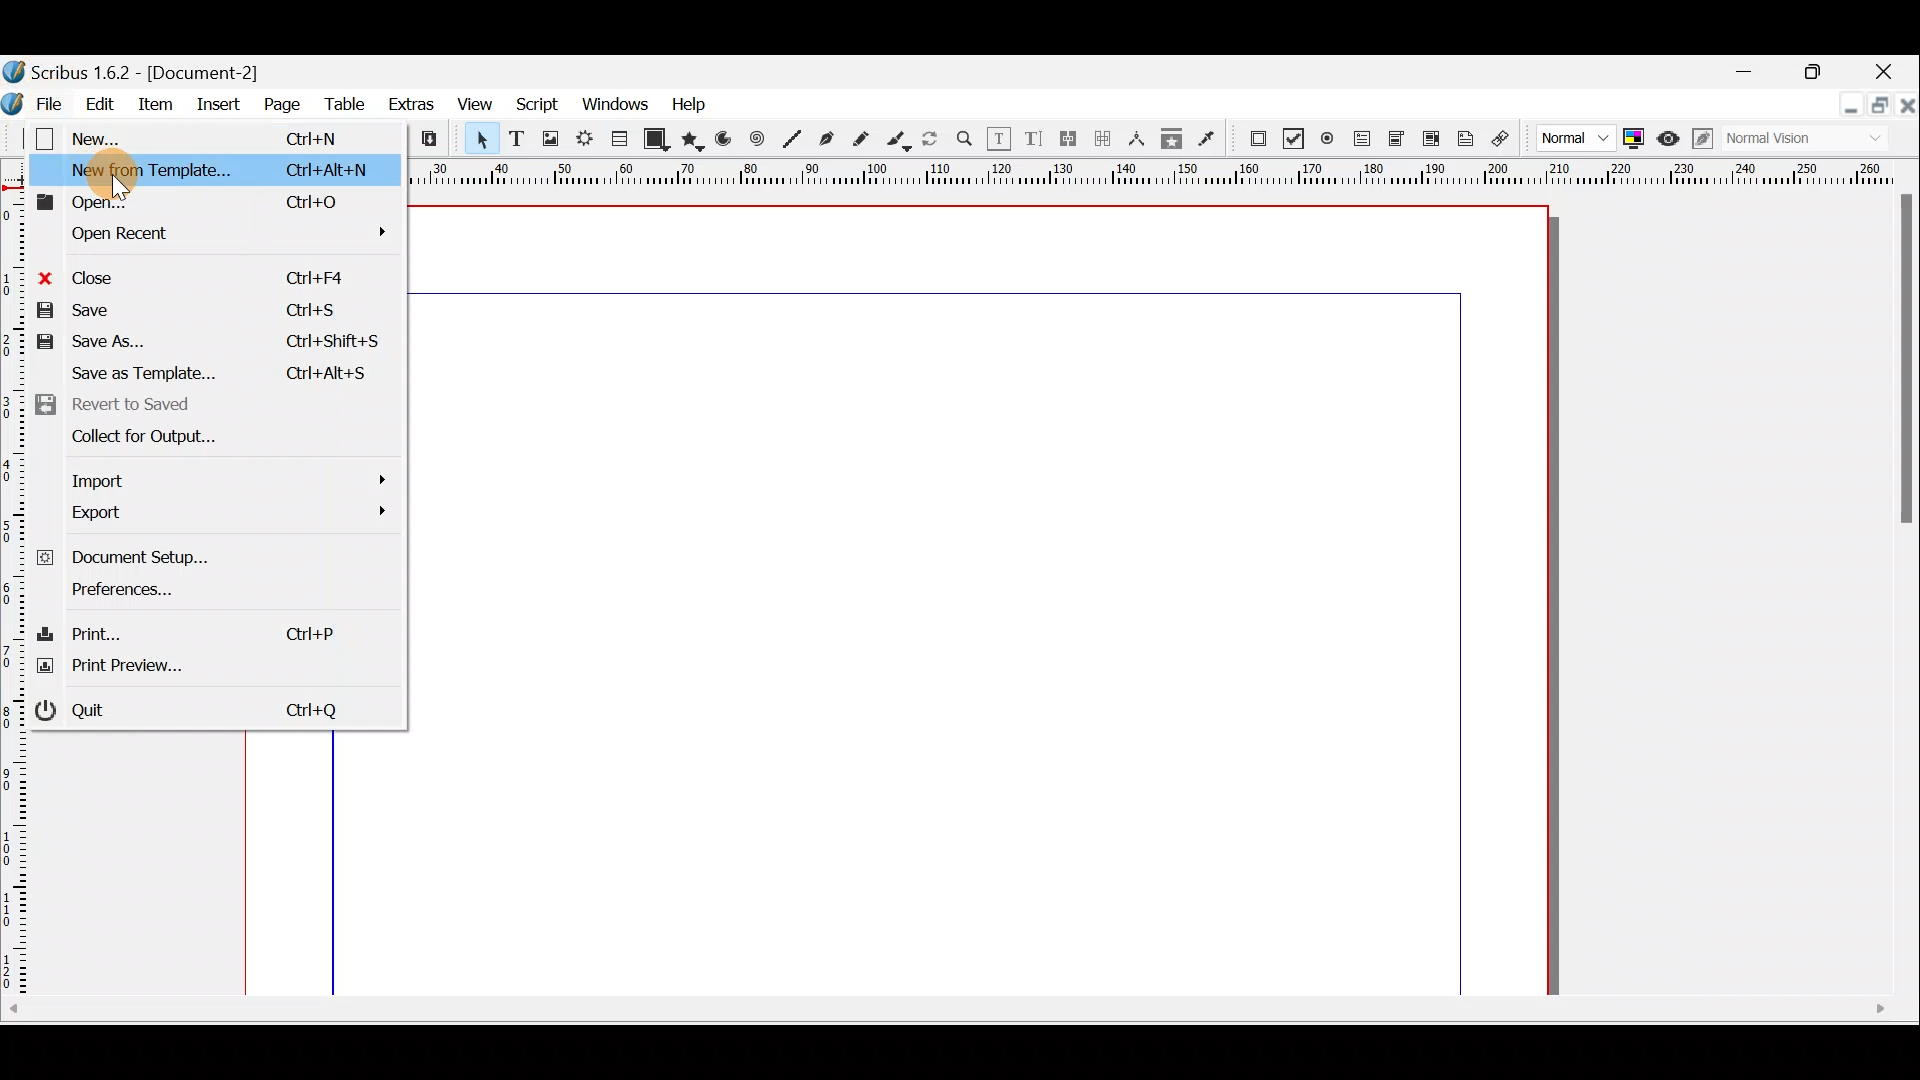 The height and width of the screenshot is (1080, 1920). I want to click on Maximise, so click(1880, 107).